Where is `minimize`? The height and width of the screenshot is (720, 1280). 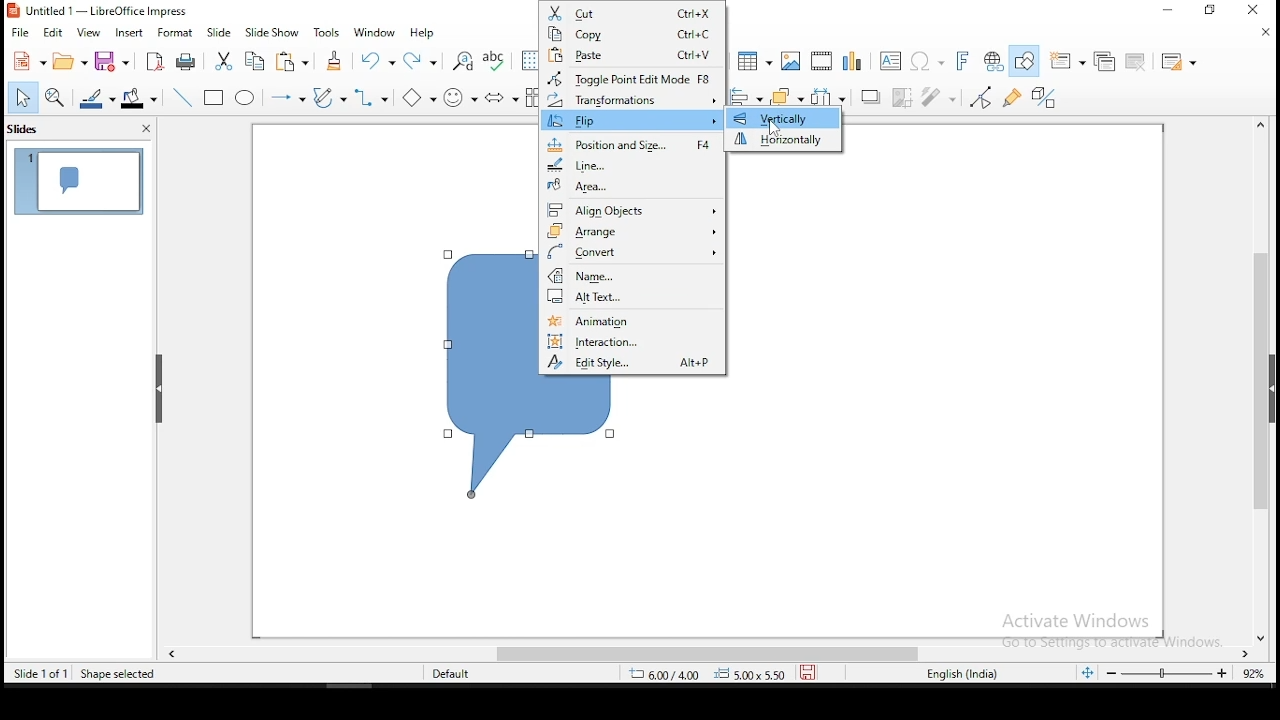 minimize is located at coordinates (1213, 11).